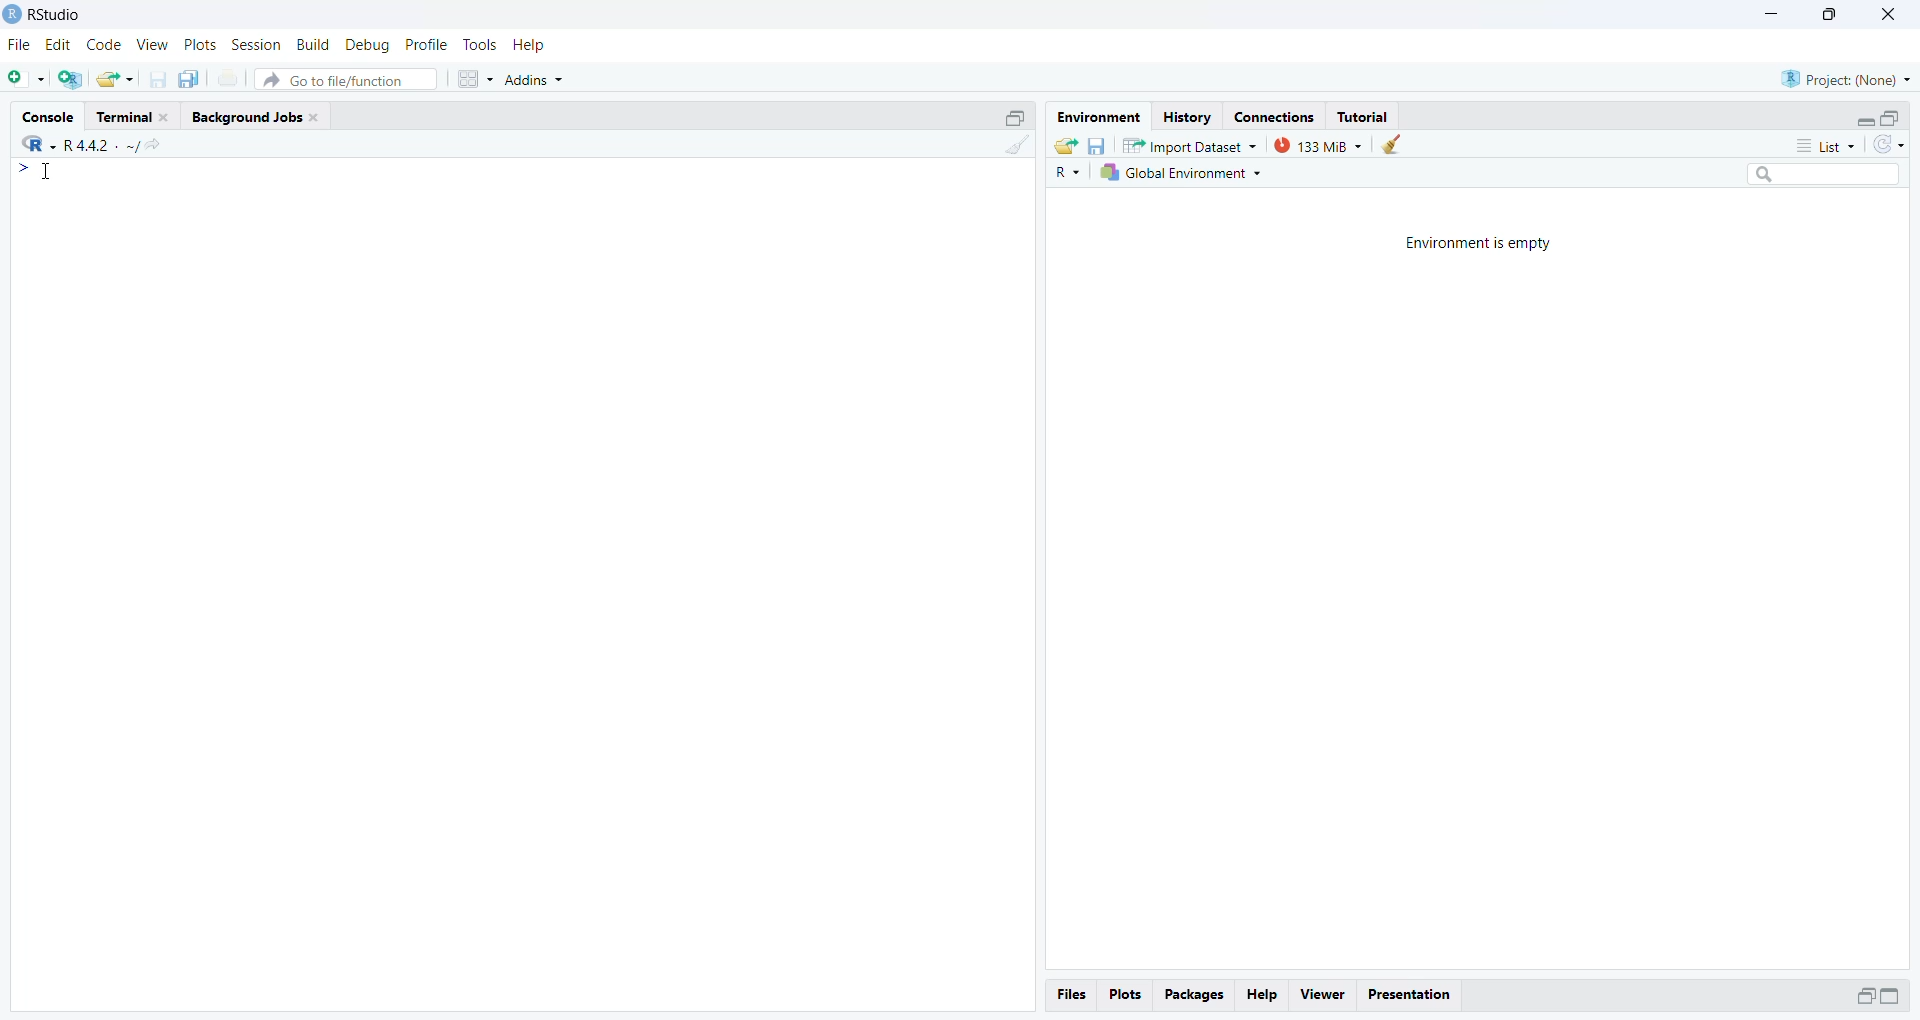 The width and height of the screenshot is (1920, 1020). I want to click on Save workspace as, so click(1100, 147).